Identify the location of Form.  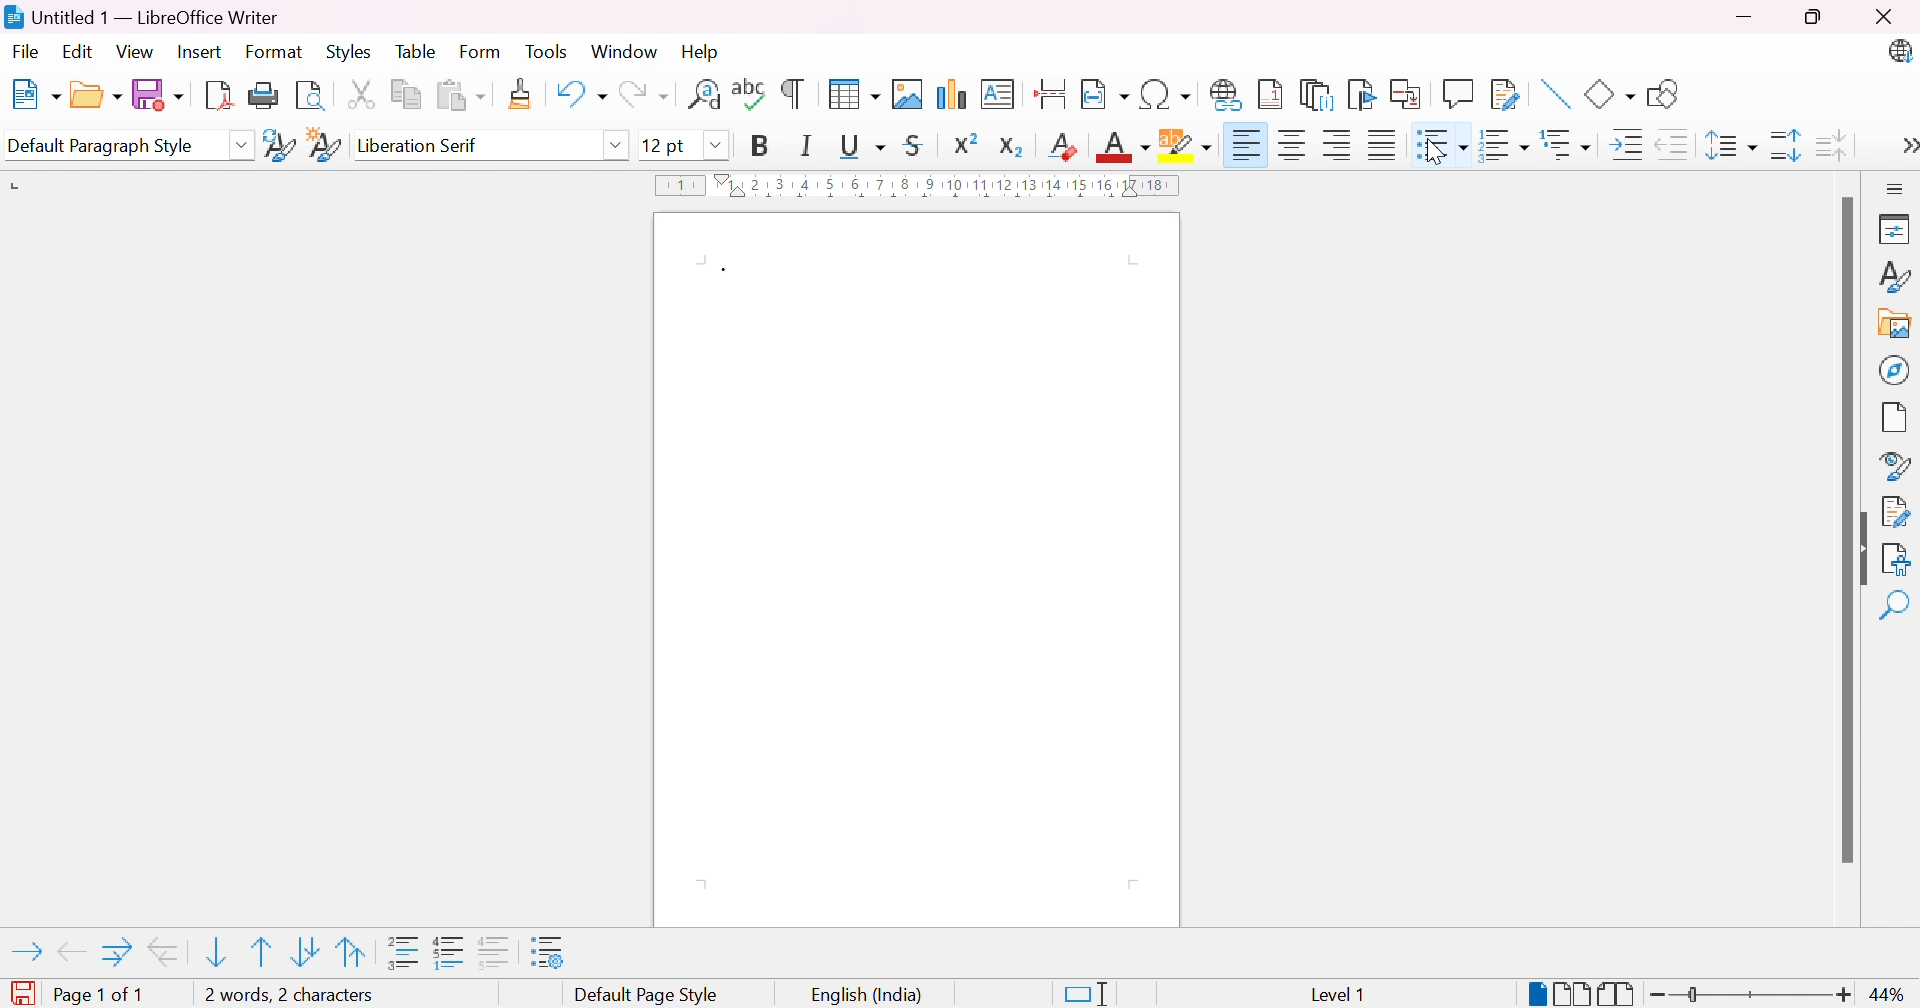
(479, 51).